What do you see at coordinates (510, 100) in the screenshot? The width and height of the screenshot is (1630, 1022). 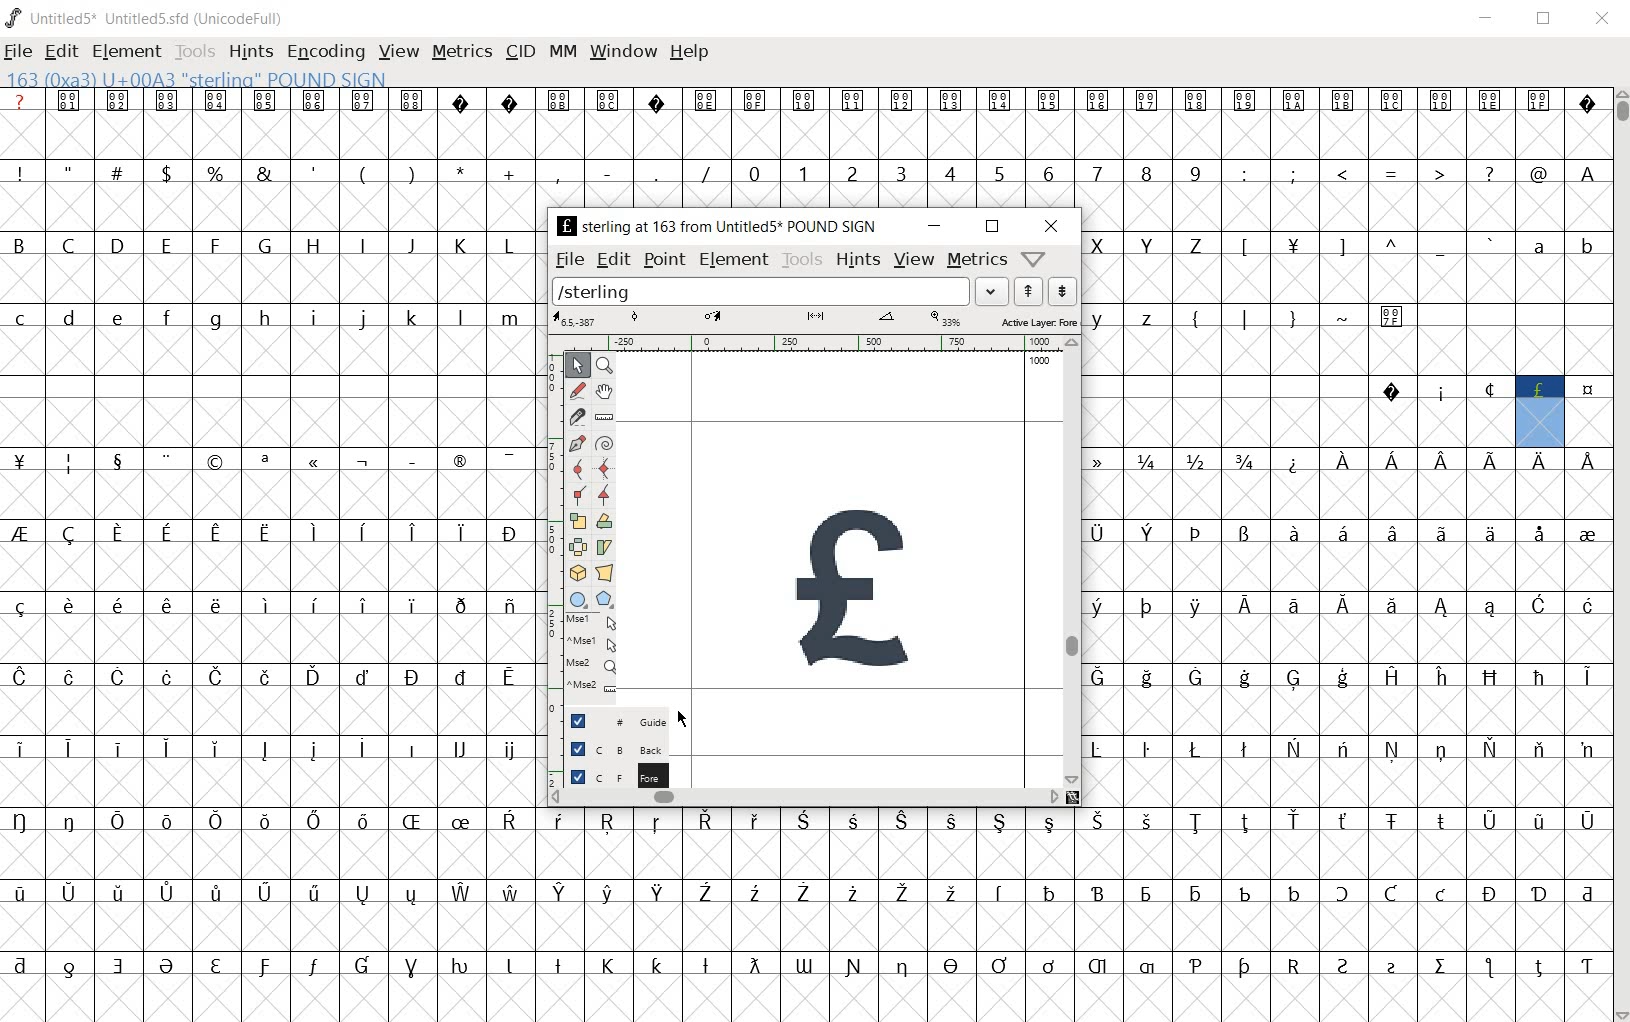 I see `Symbol` at bounding box center [510, 100].